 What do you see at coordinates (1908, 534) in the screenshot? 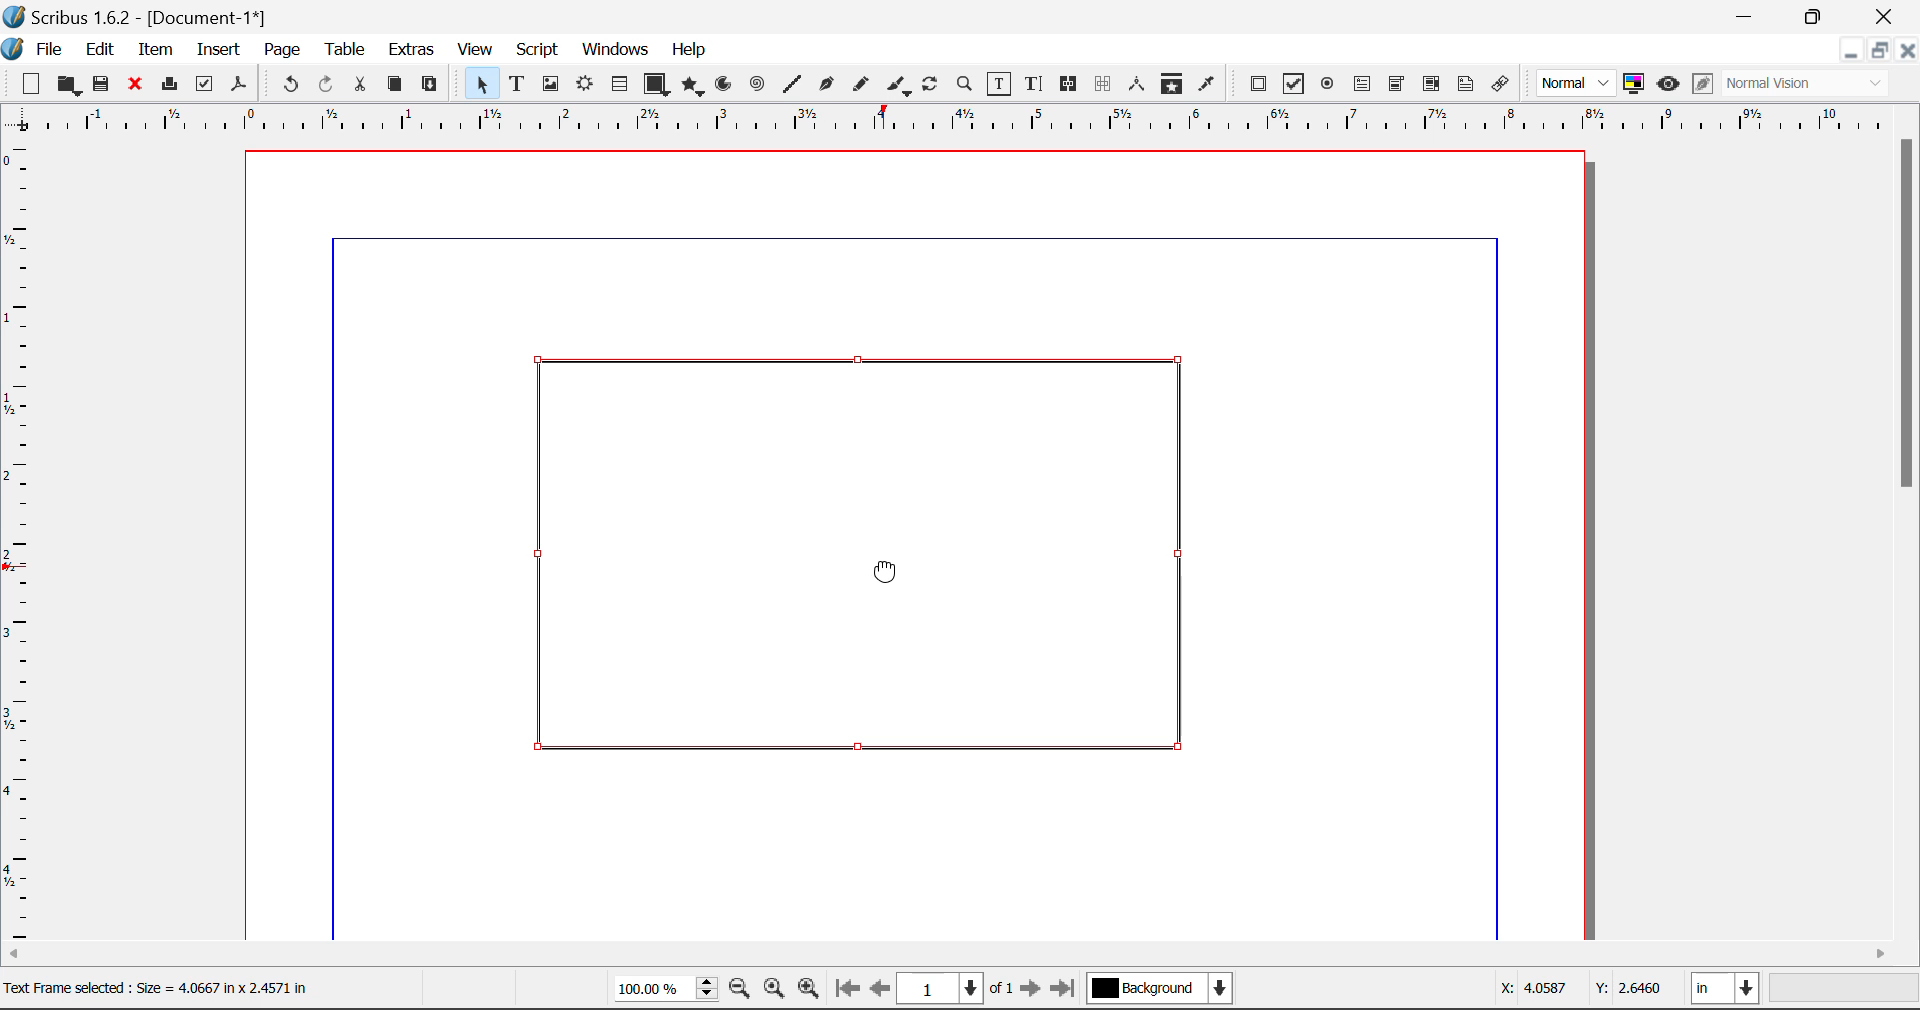
I see `Scroll Bar` at bounding box center [1908, 534].